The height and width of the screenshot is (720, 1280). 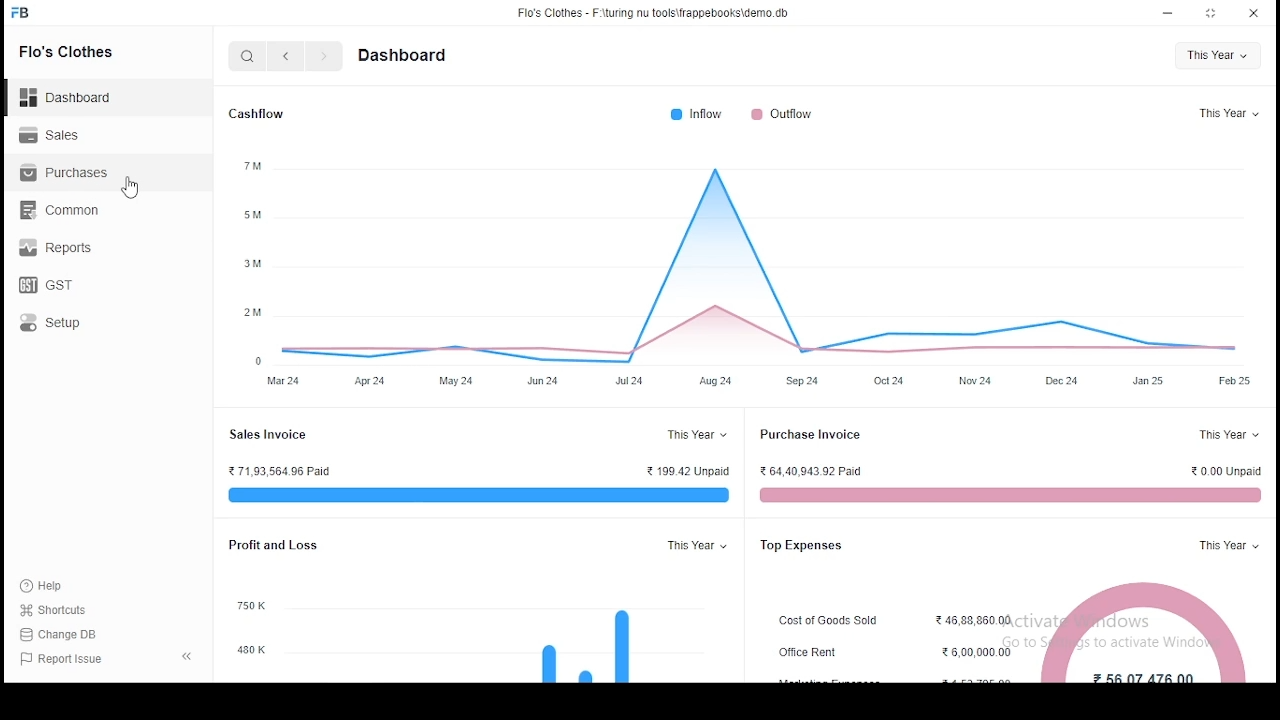 I want to click on 2m, so click(x=253, y=313).